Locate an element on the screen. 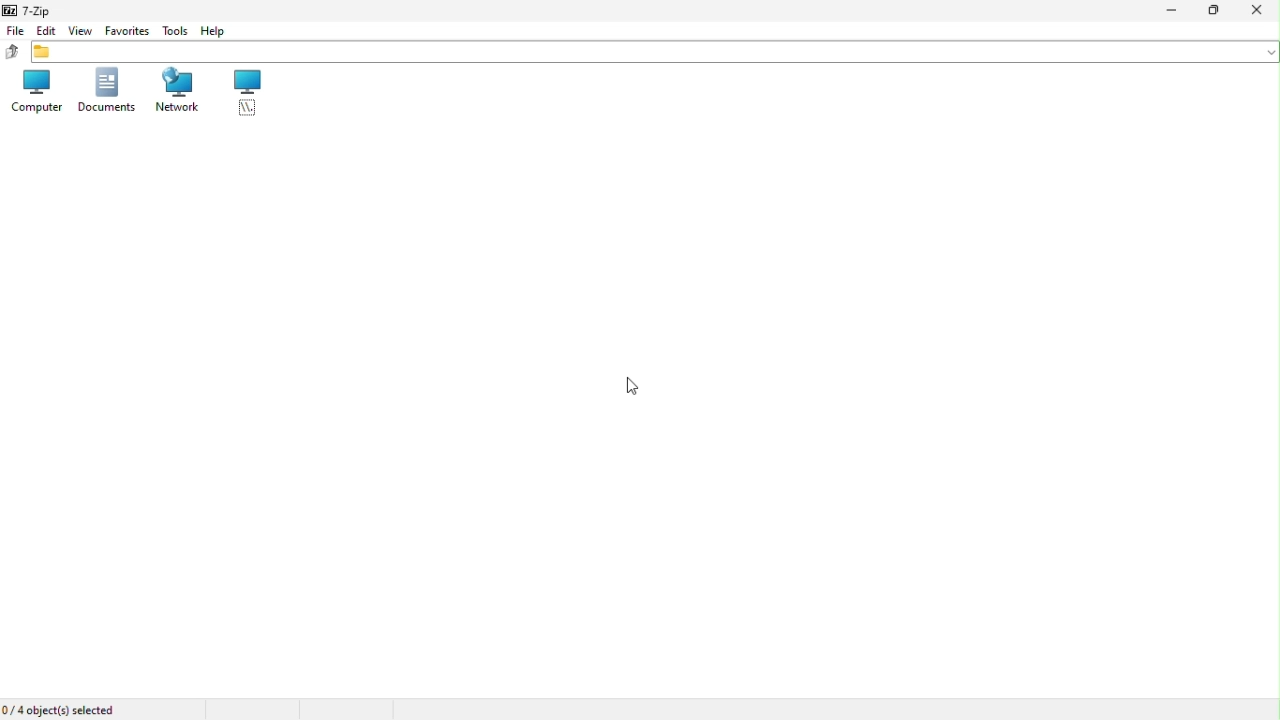 The width and height of the screenshot is (1280, 720). Restore  is located at coordinates (1211, 12).